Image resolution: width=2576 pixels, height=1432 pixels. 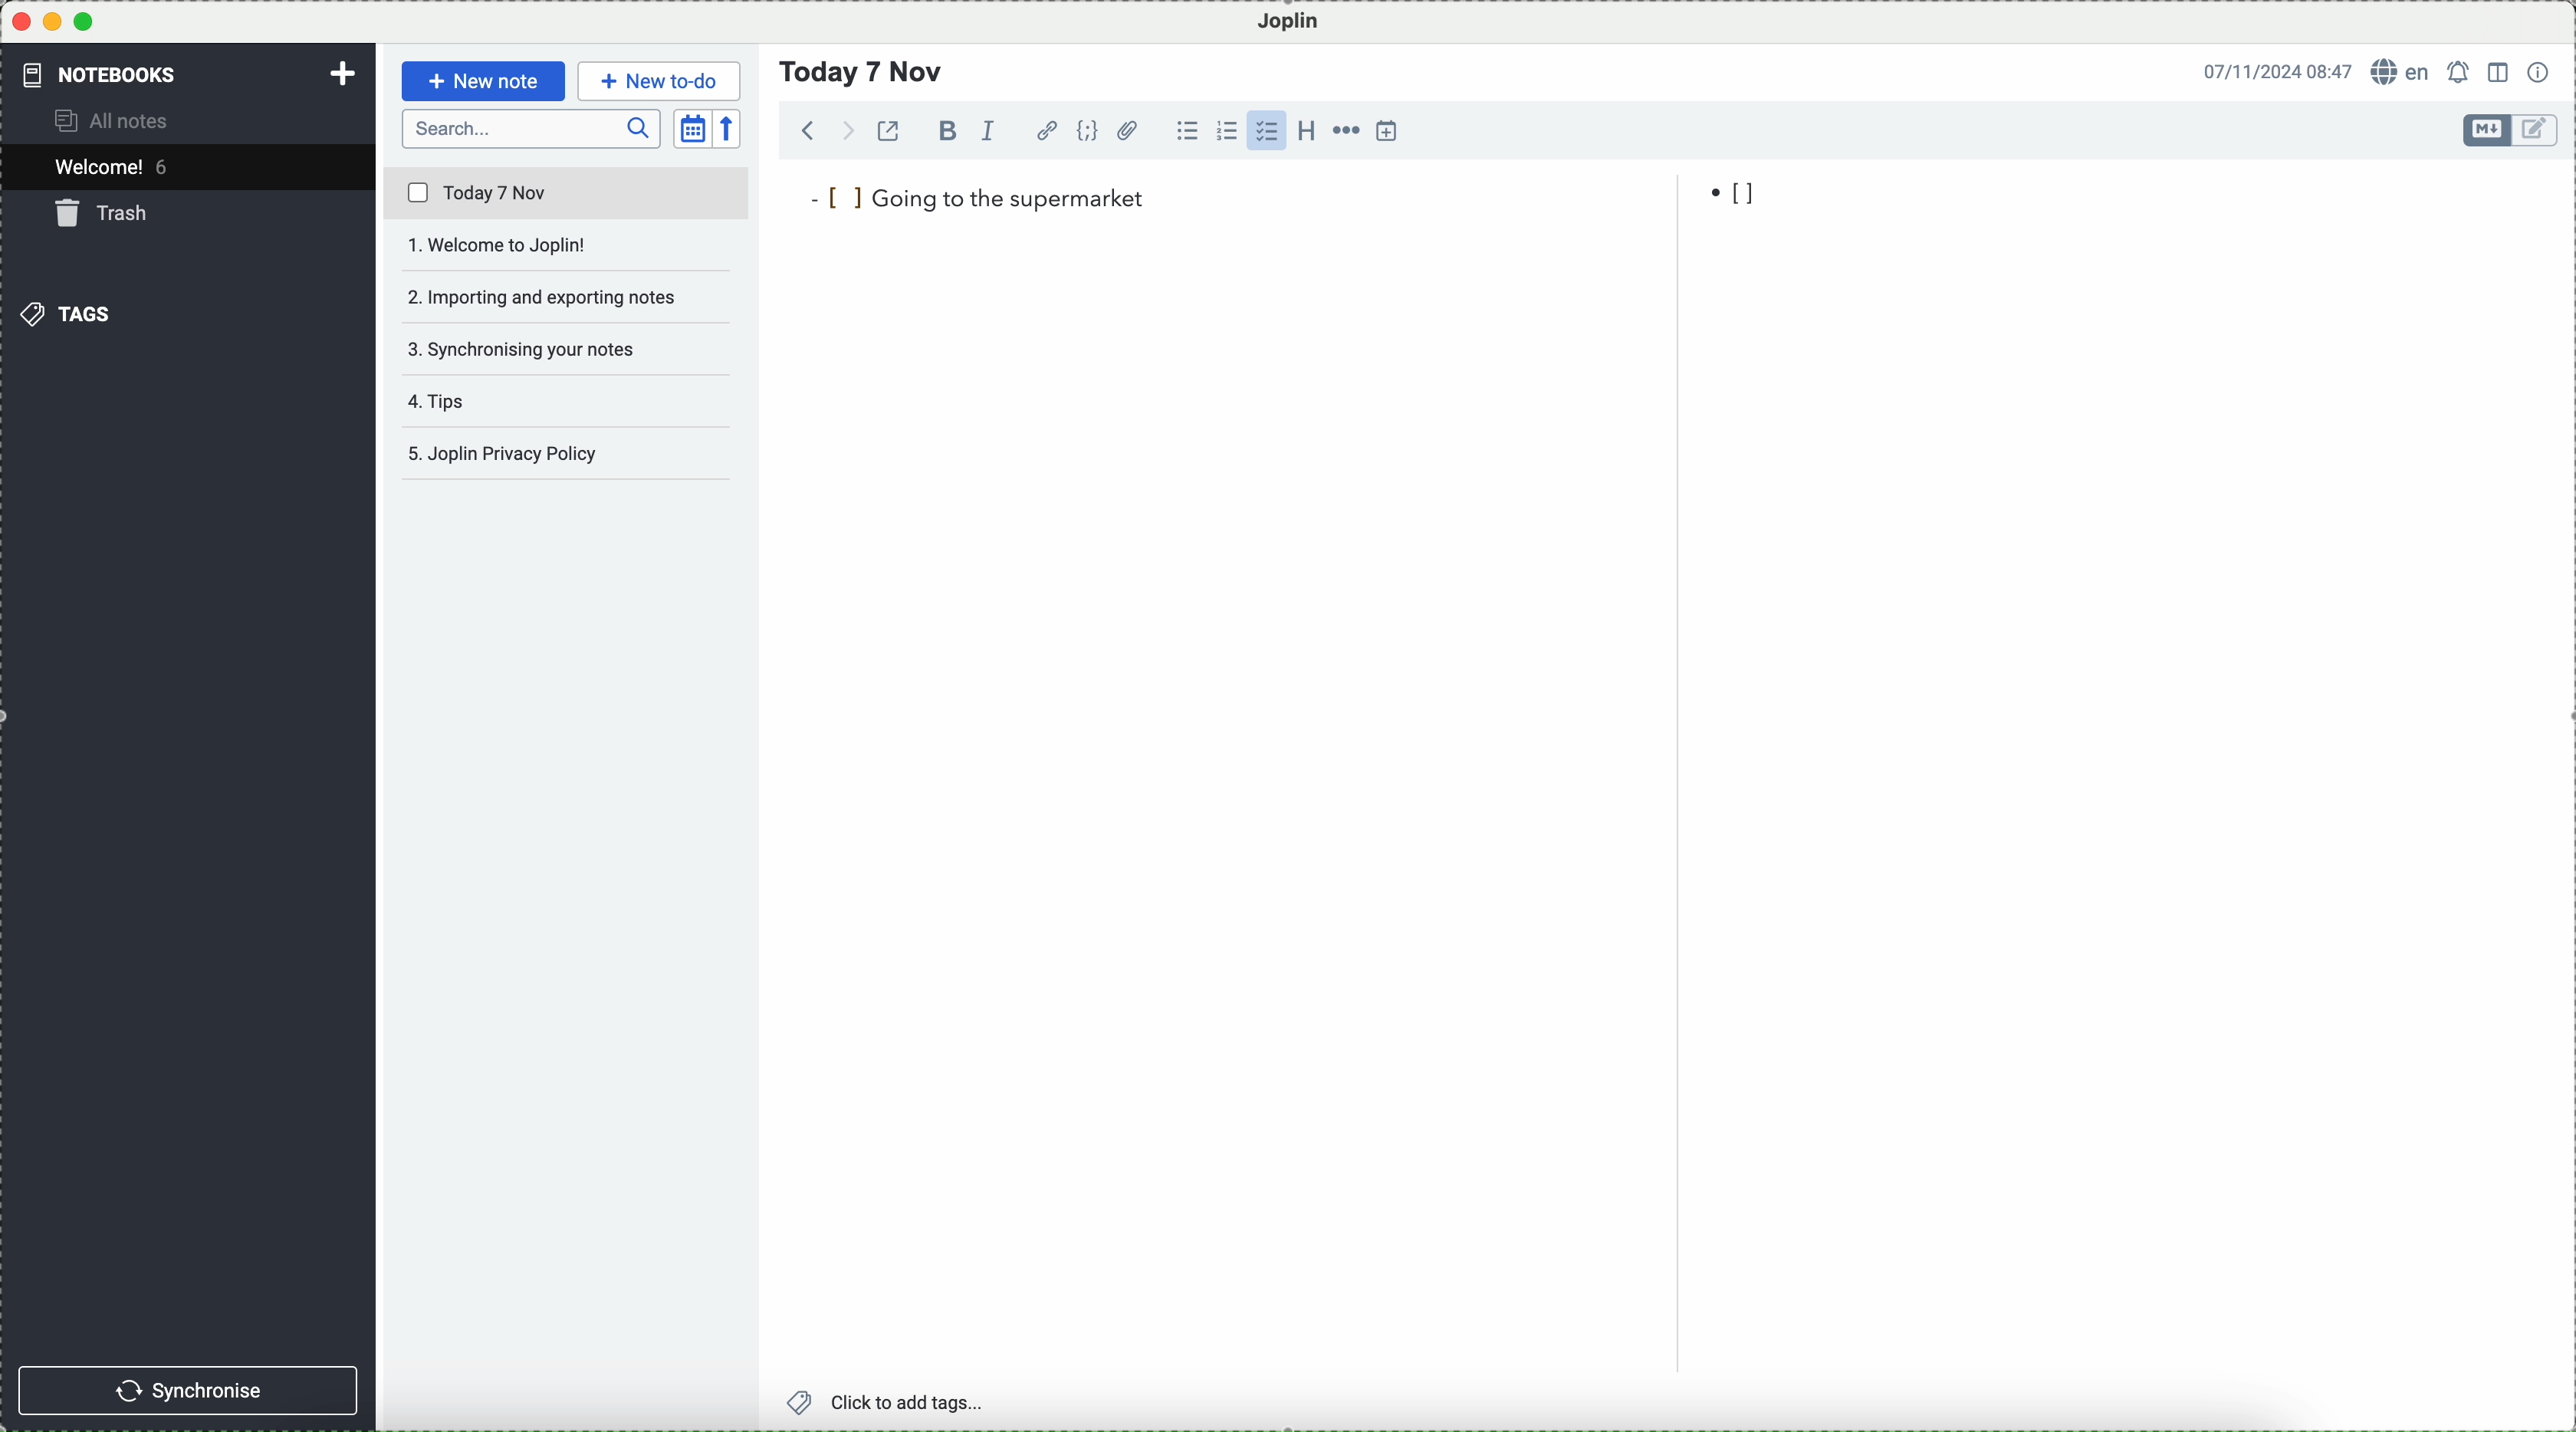 I want to click on welcome! 6, so click(x=118, y=165).